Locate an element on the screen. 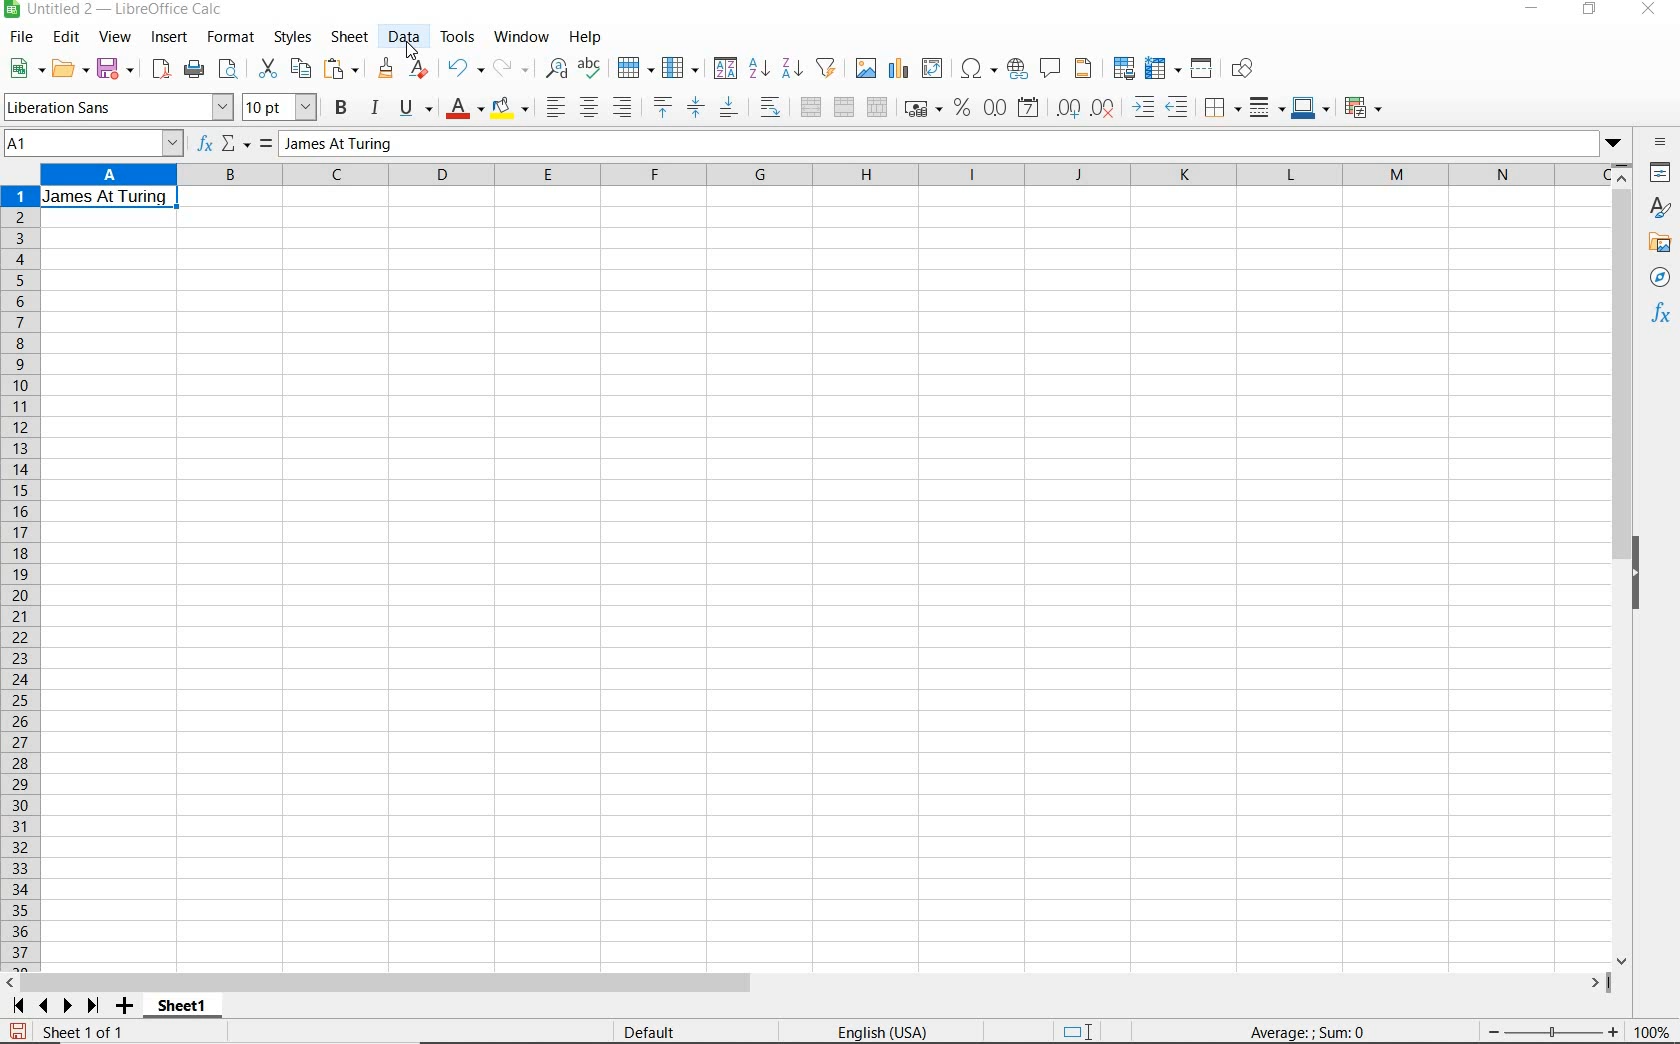 This screenshot has width=1680, height=1044. find and replace is located at coordinates (558, 68).